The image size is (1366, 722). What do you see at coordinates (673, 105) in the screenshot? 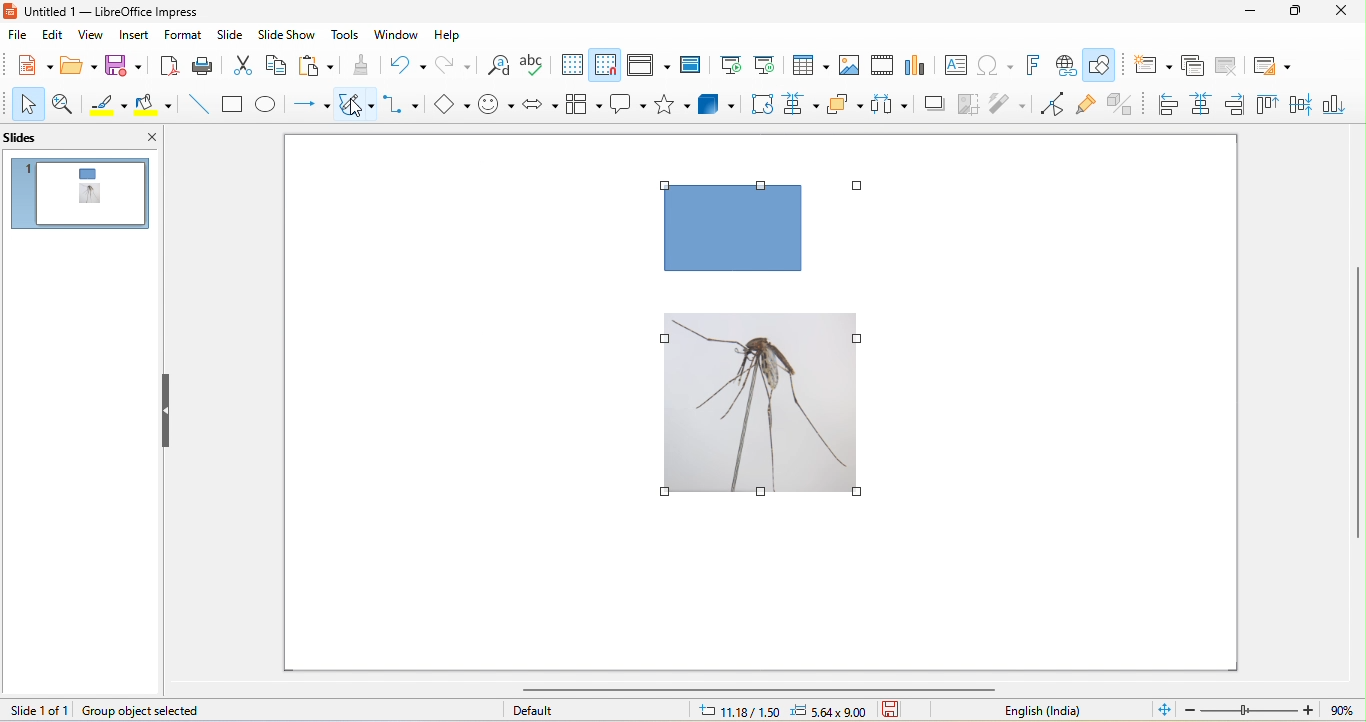
I see `stars and banners` at bounding box center [673, 105].